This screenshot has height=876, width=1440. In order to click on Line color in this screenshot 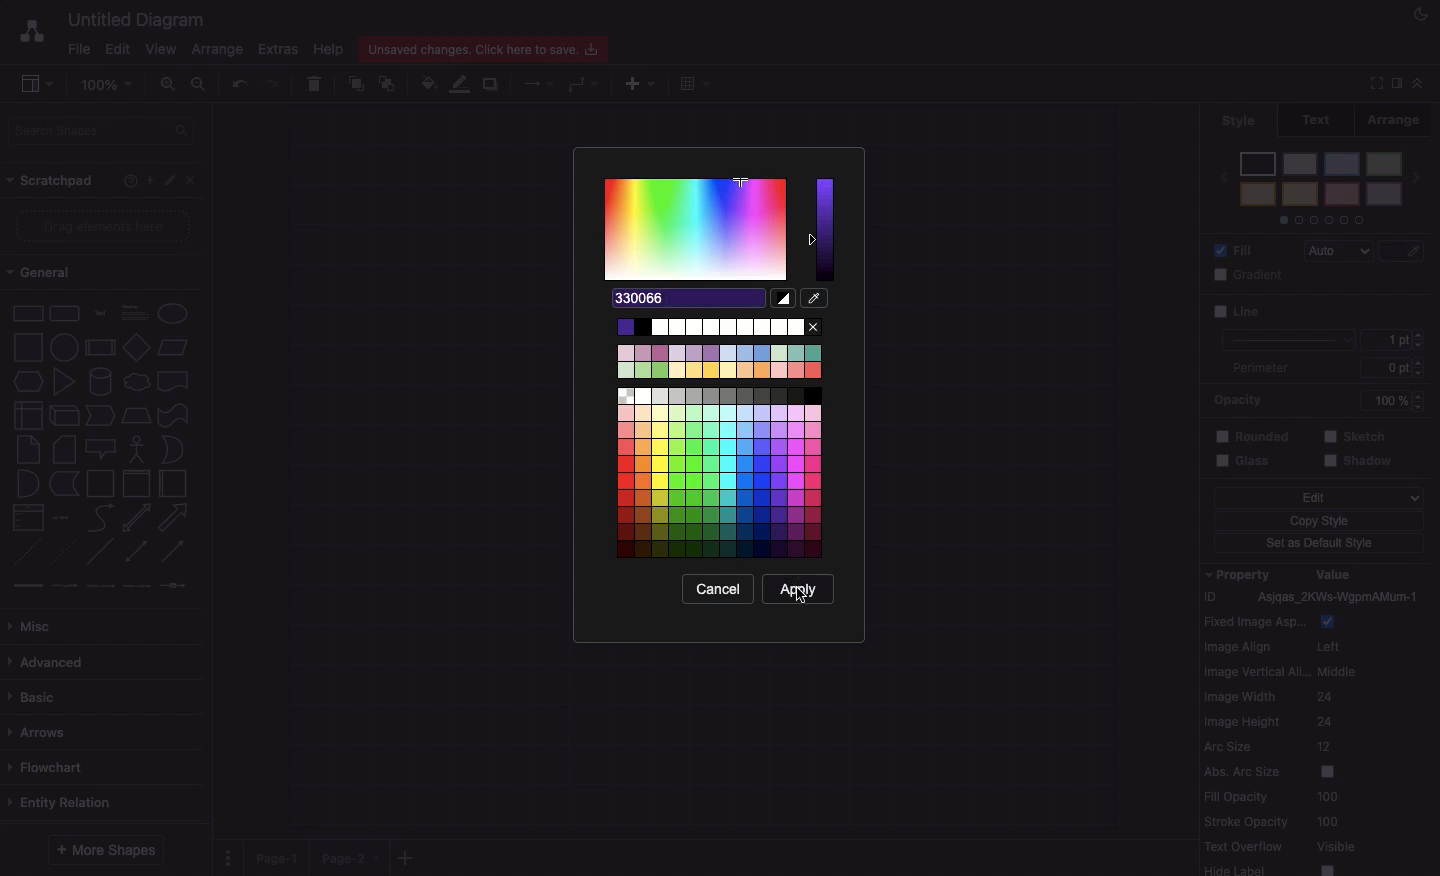, I will do `click(1406, 247)`.